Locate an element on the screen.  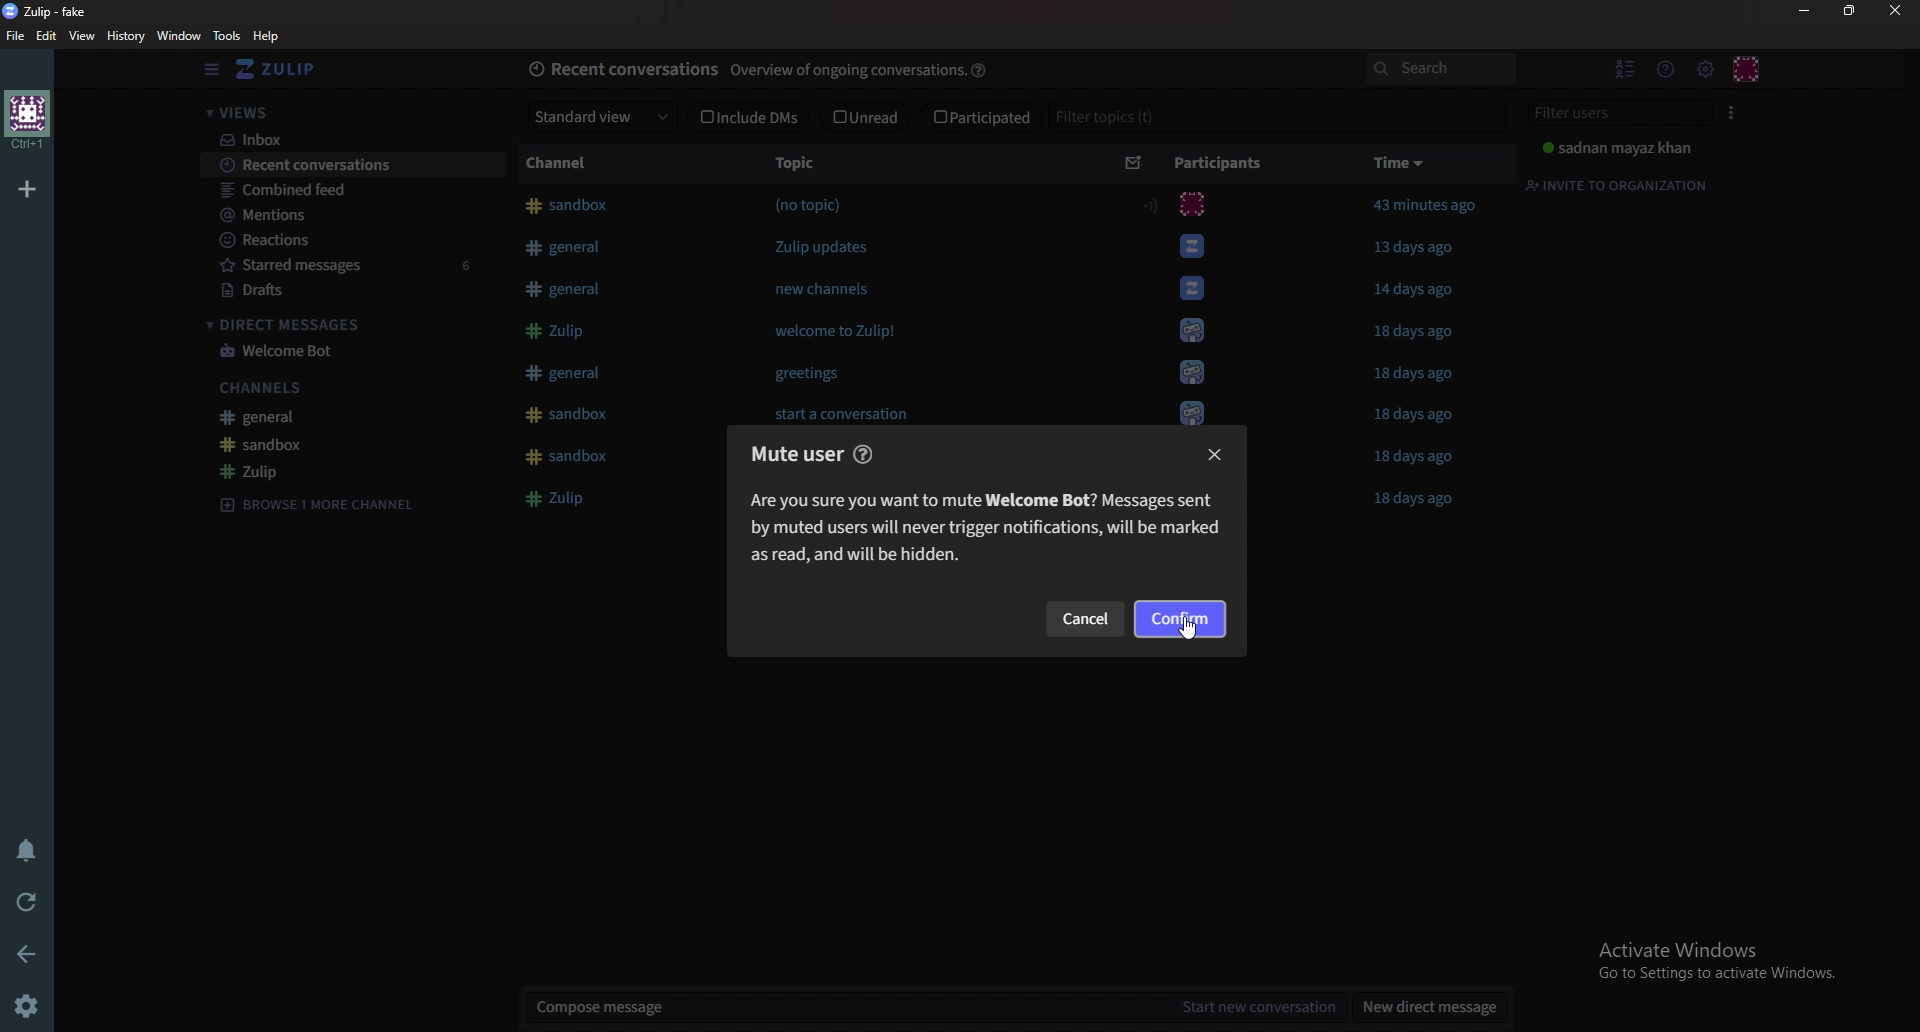
18 days ago is located at coordinates (1422, 377).